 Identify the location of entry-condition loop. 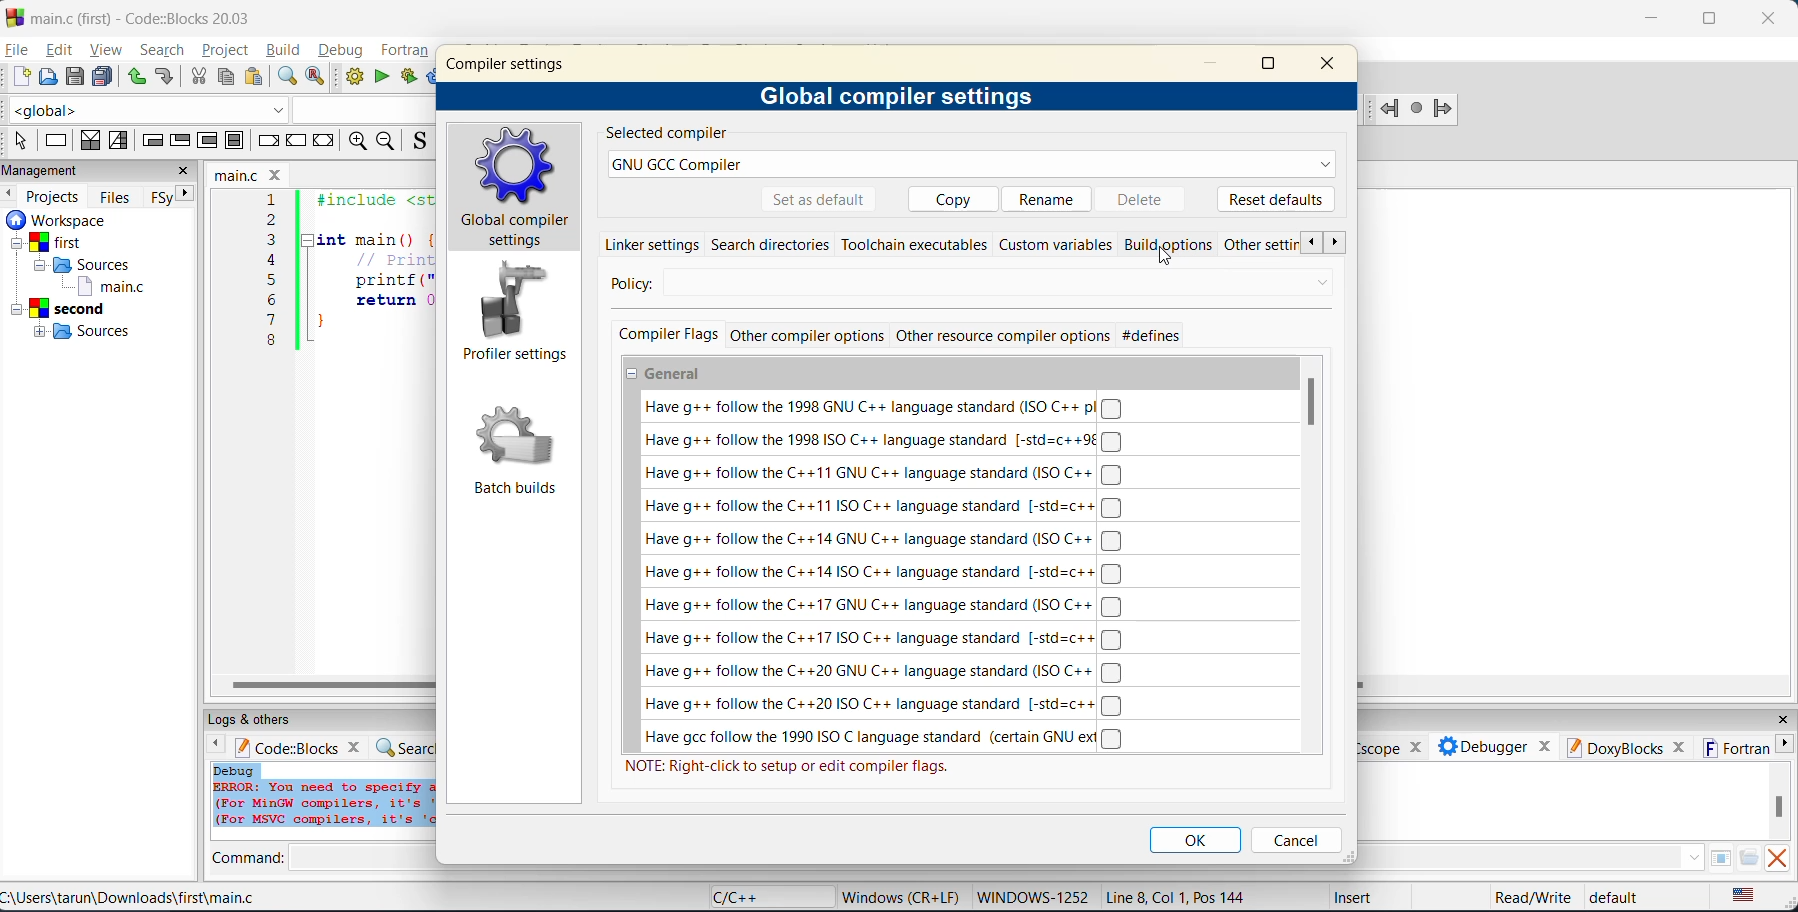
(153, 143).